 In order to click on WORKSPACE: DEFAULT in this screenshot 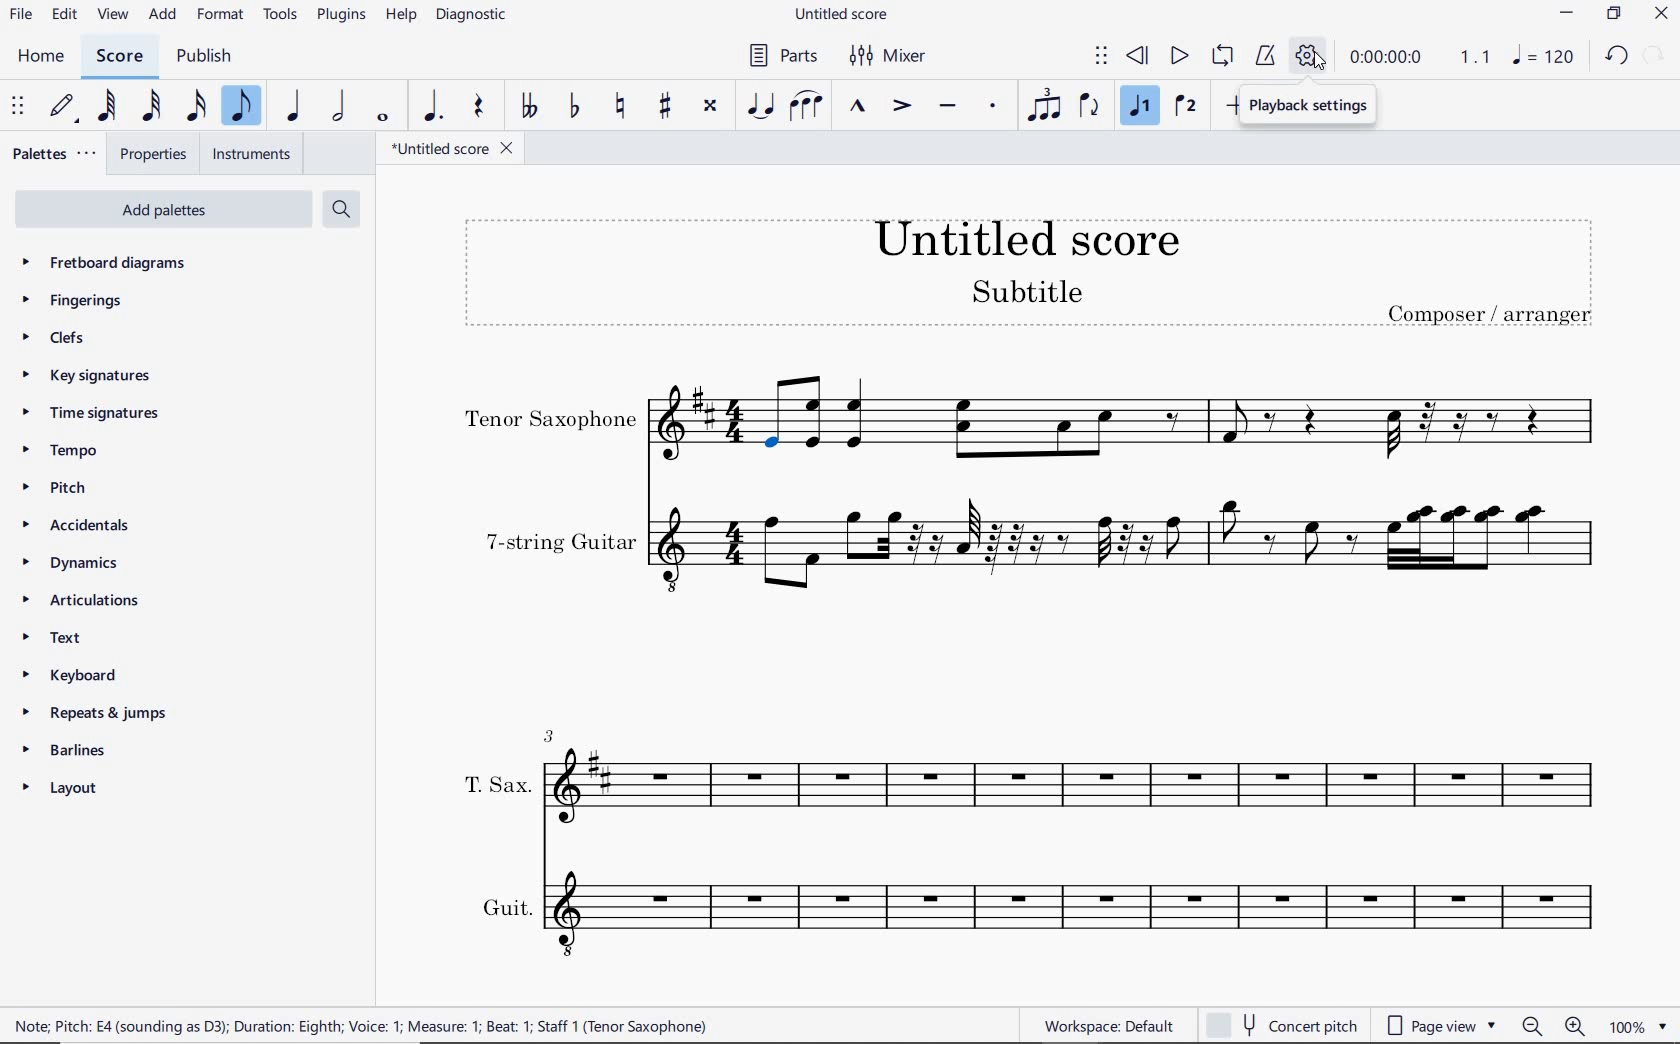, I will do `click(1113, 1024)`.